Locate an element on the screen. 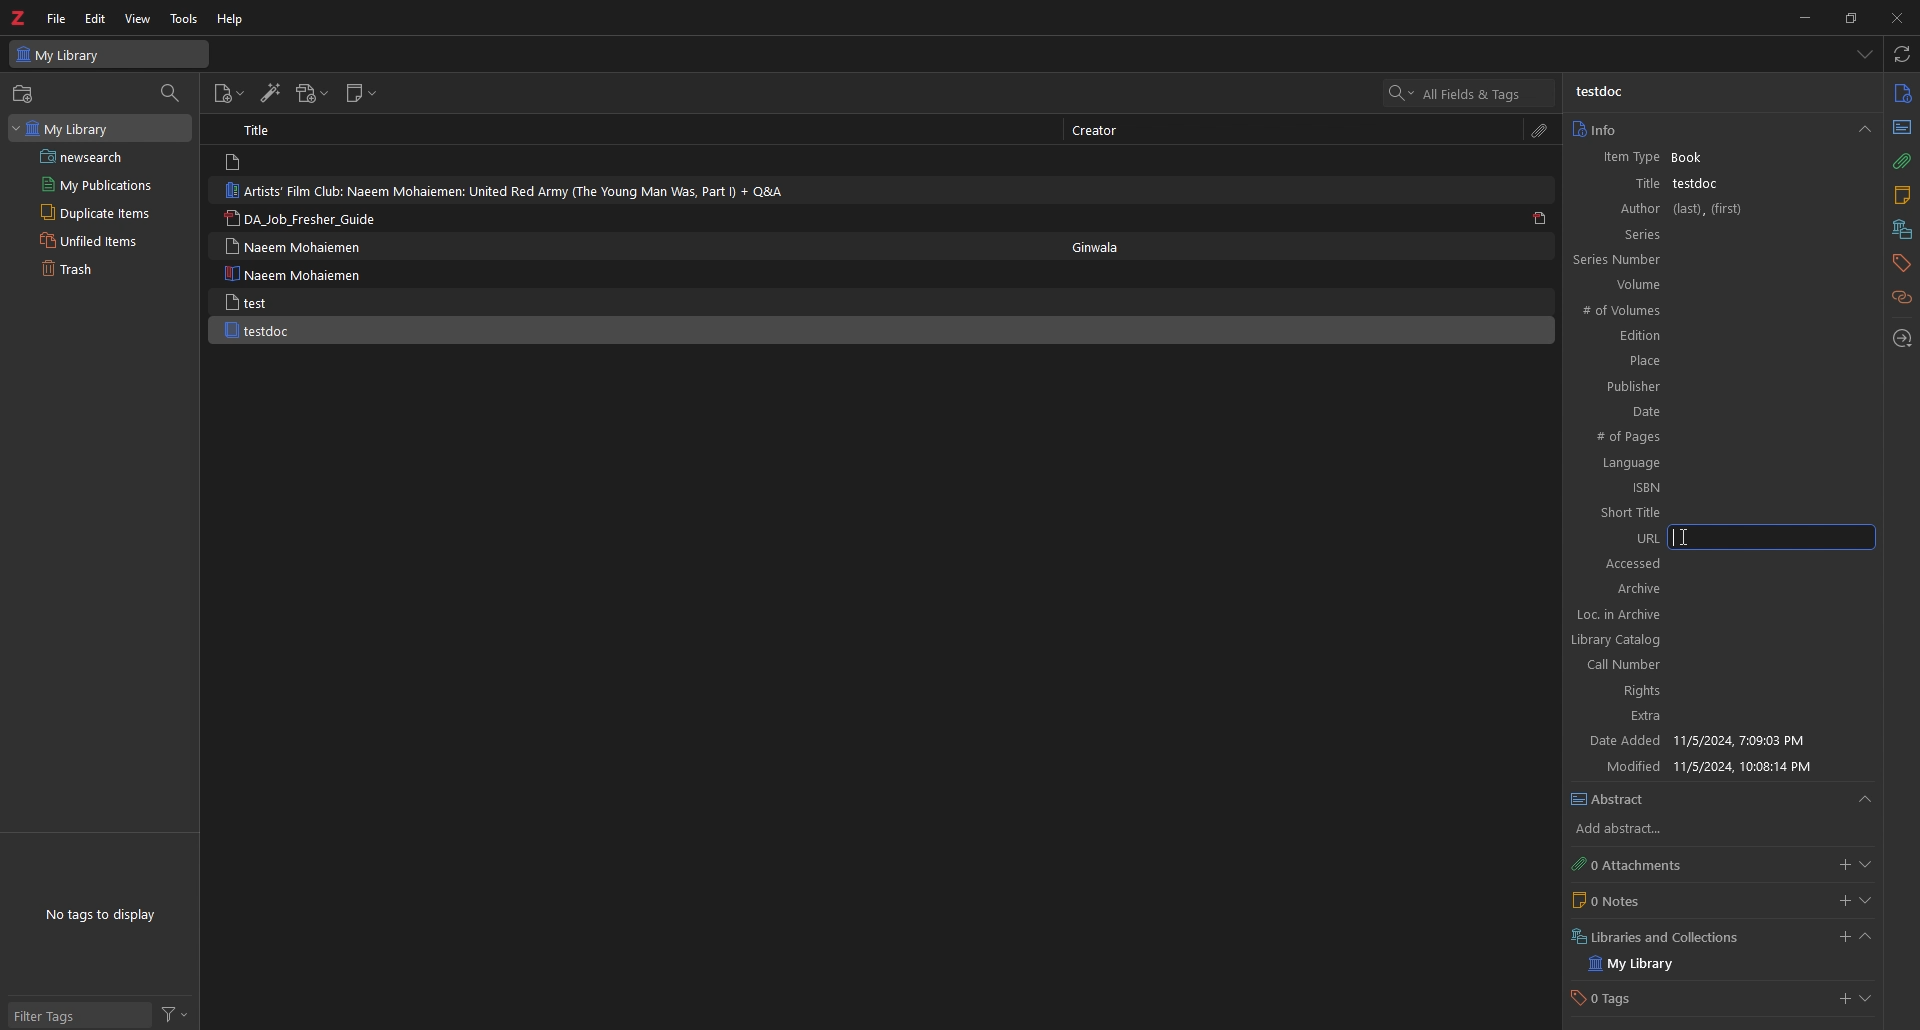 This screenshot has height=1030, width=1920. filter items is located at coordinates (171, 93).